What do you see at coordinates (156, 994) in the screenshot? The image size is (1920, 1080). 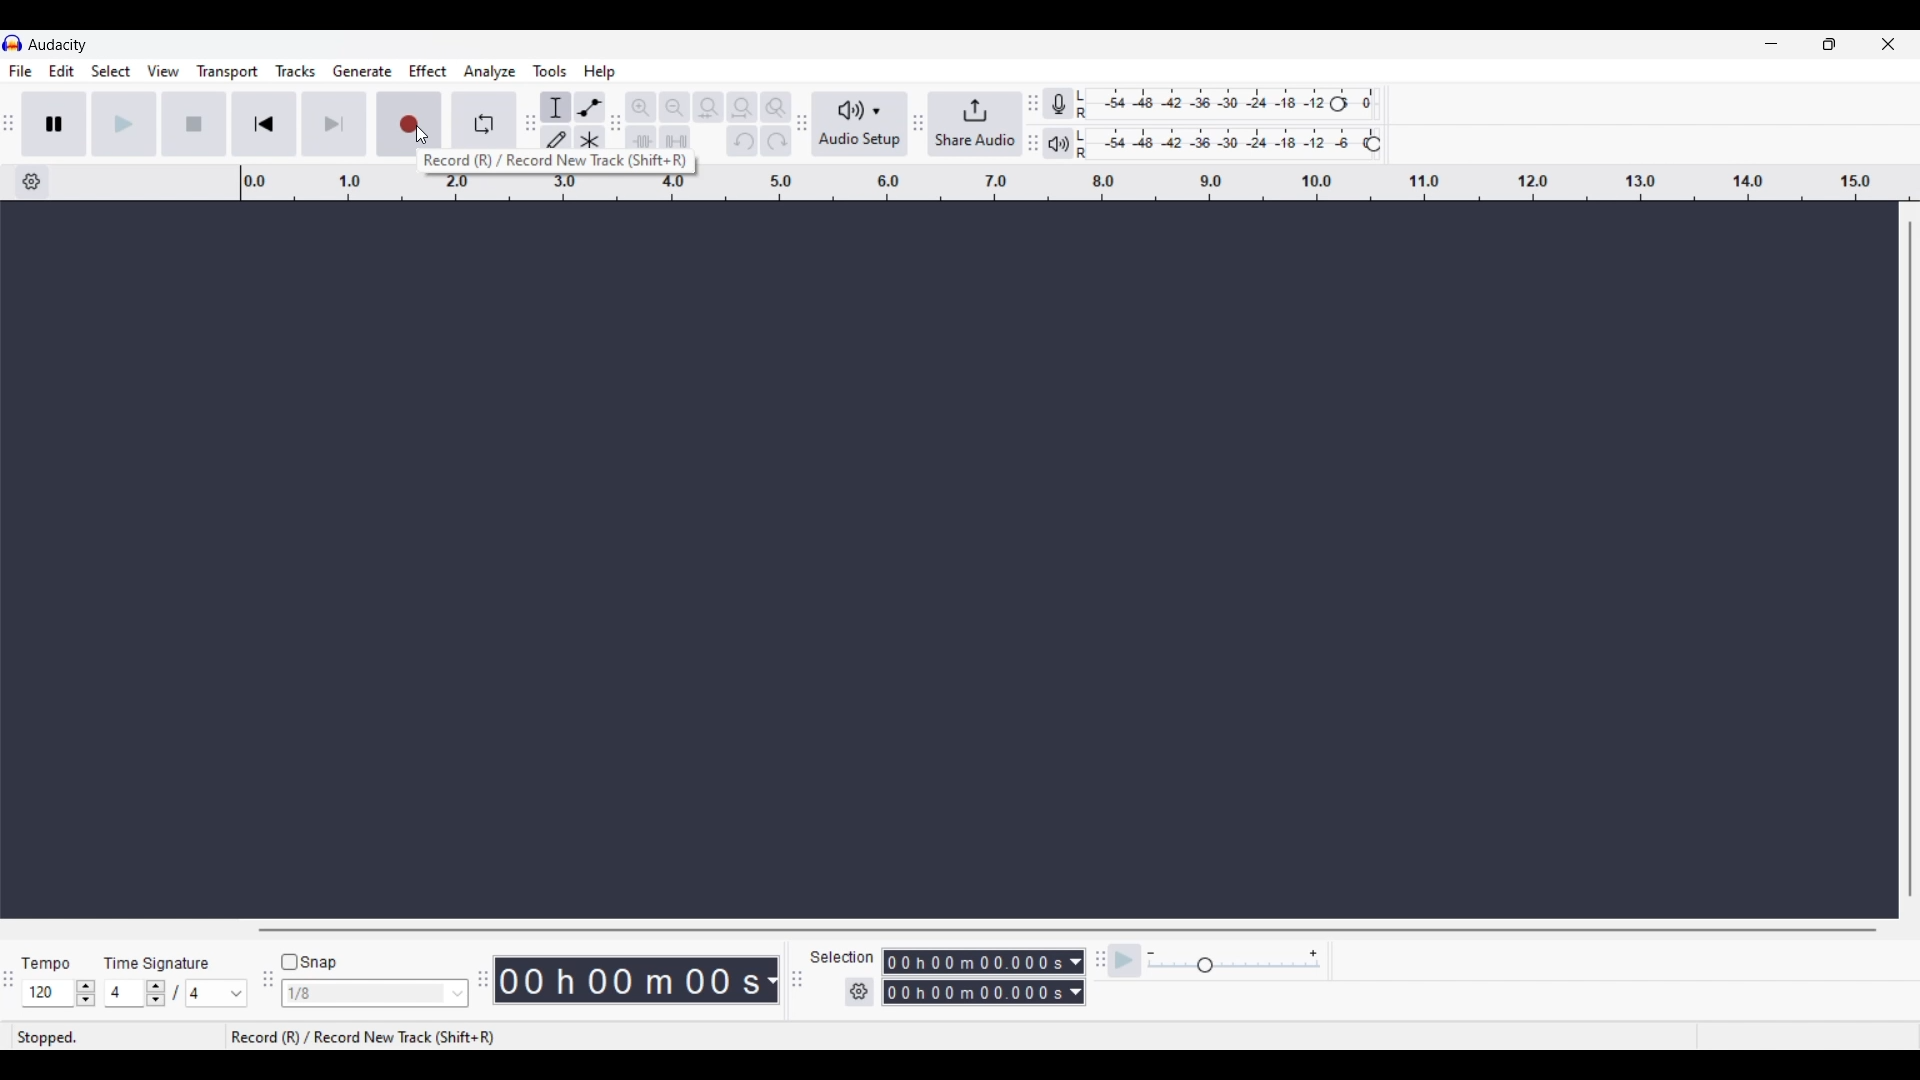 I see `Increase/Decrease time signature` at bounding box center [156, 994].